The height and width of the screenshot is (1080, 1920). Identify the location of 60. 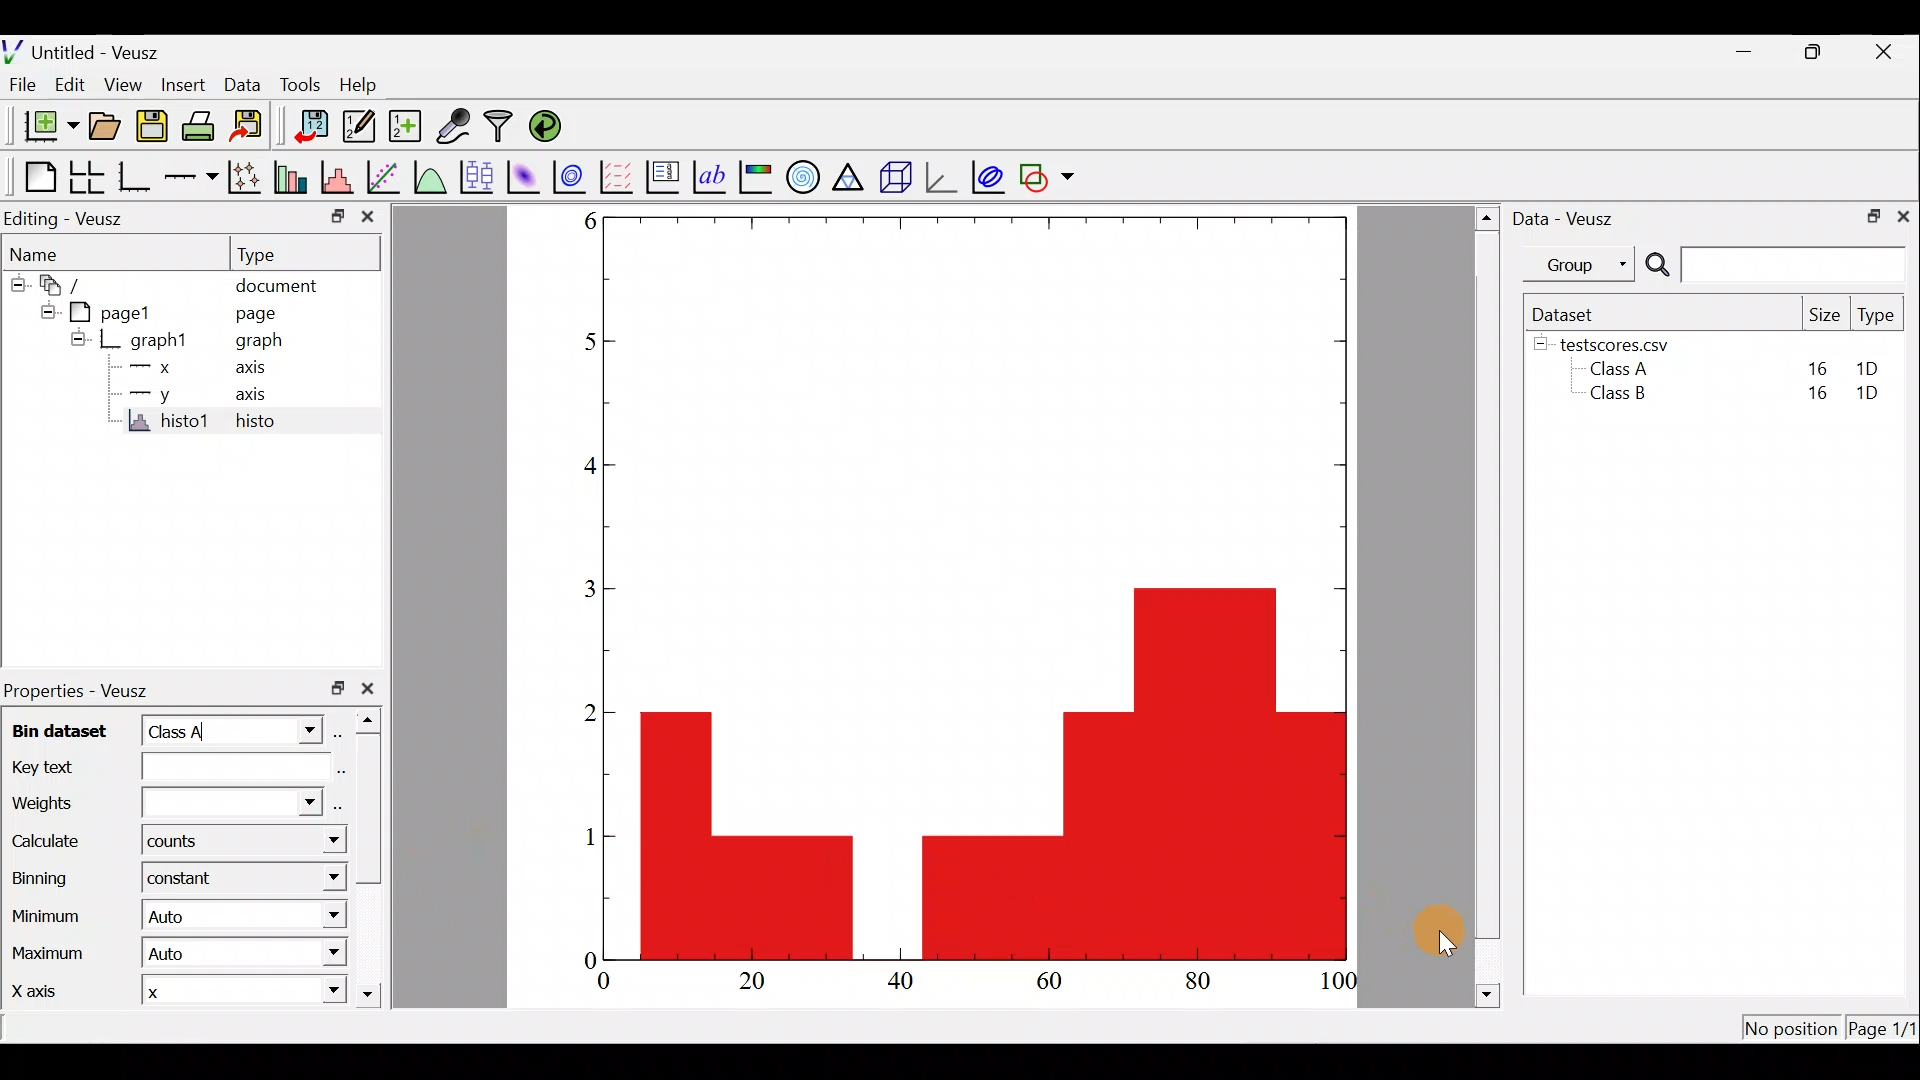
(1054, 984).